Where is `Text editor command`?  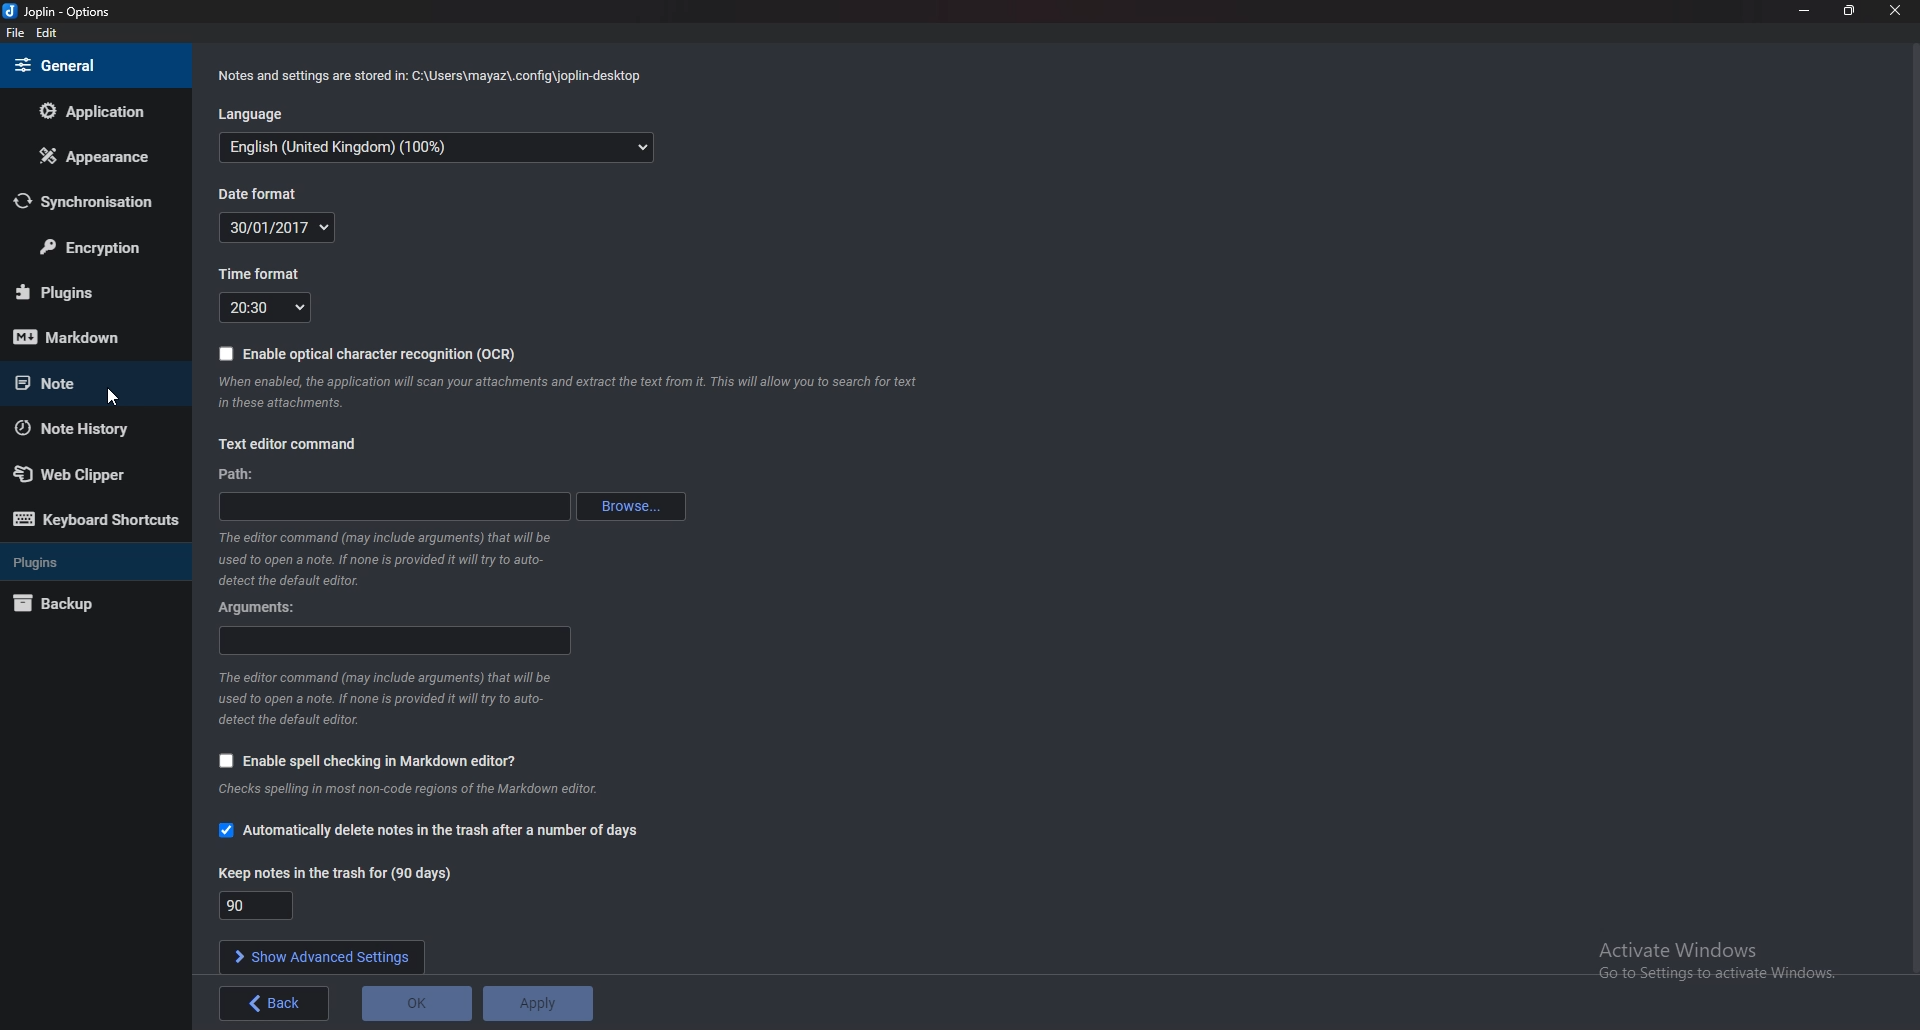
Text editor command is located at coordinates (288, 447).